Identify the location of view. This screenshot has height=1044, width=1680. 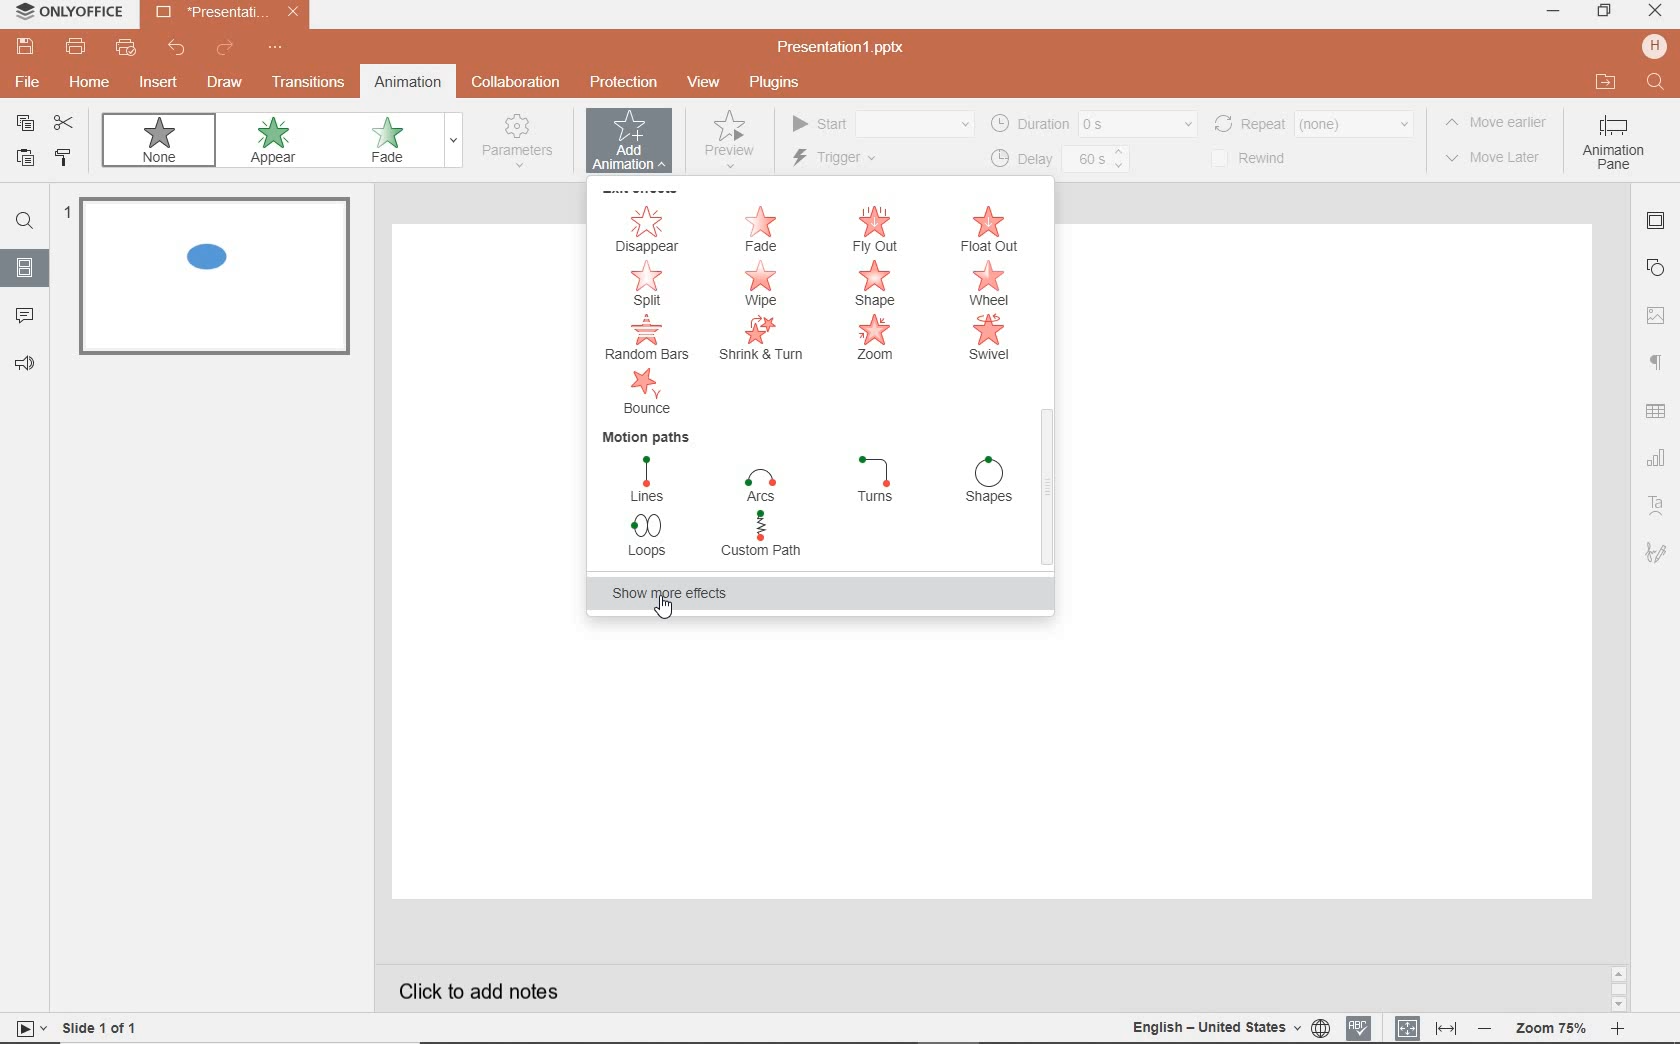
(707, 83).